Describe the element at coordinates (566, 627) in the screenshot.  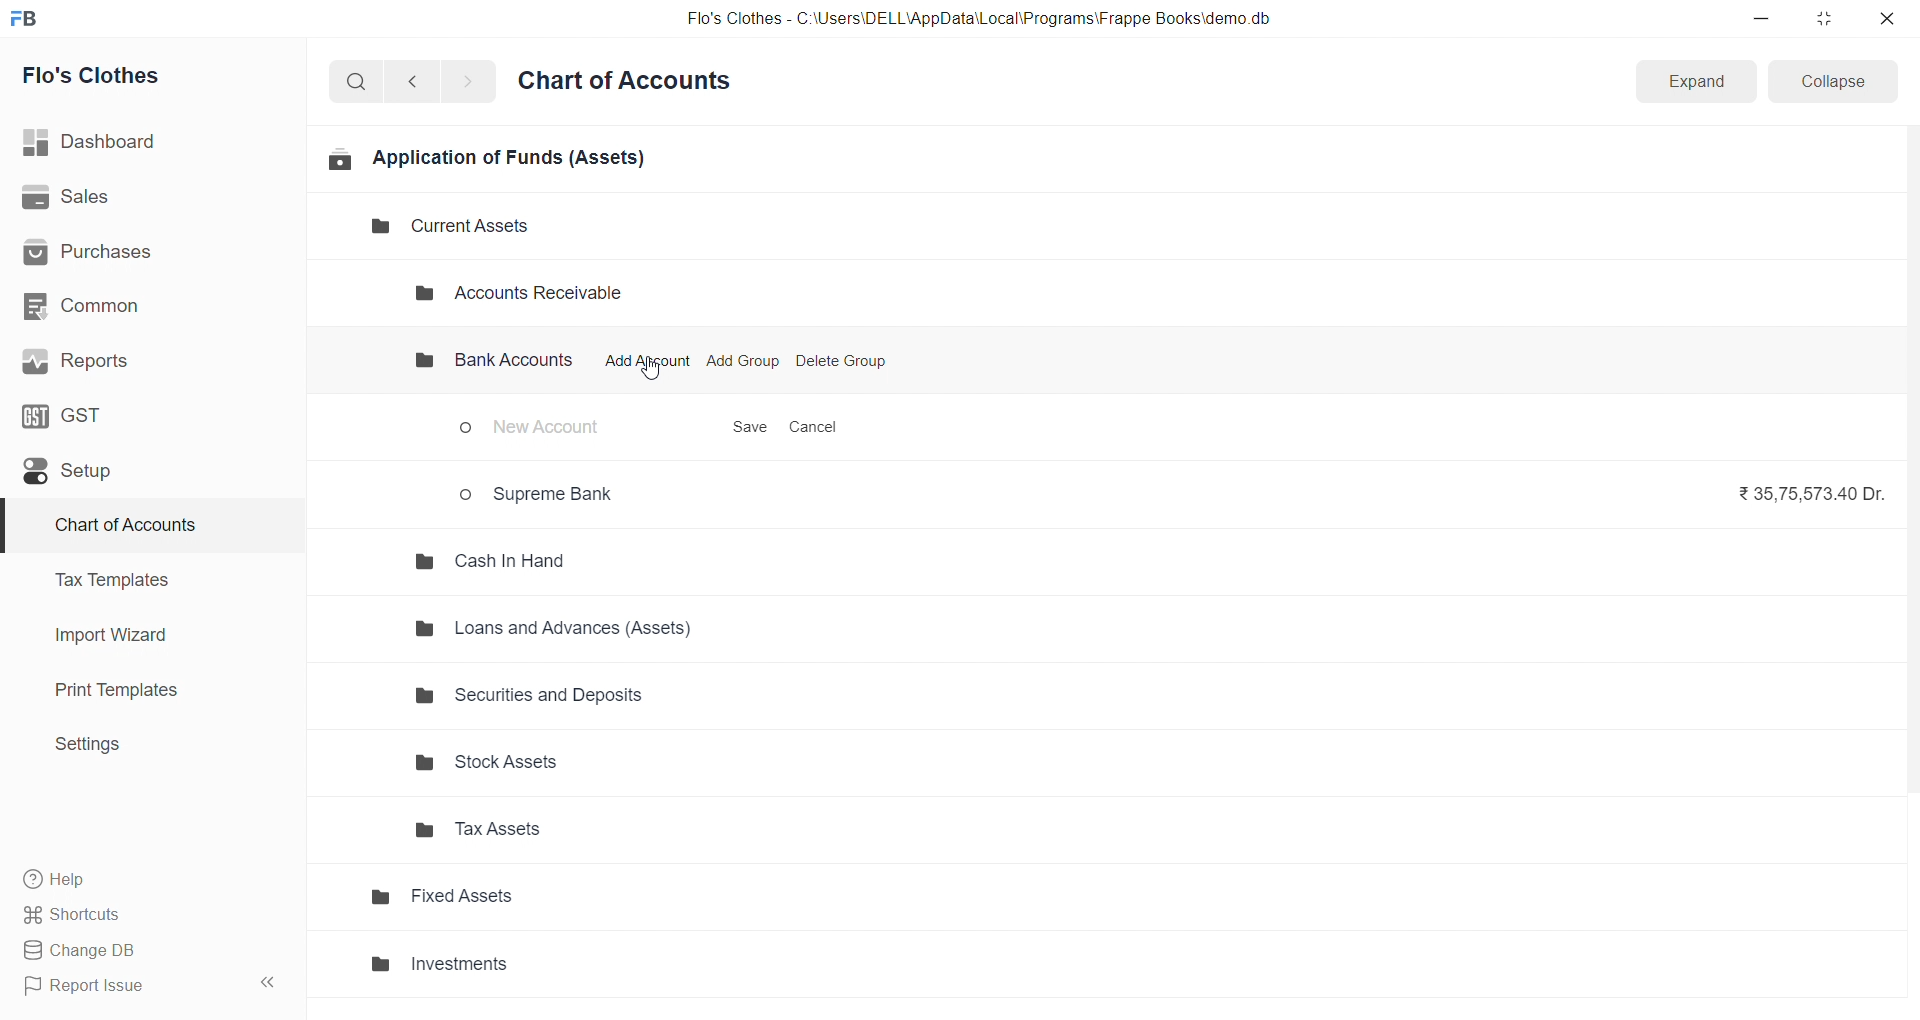
I see `Loans and Advances (Assets)` at that location.